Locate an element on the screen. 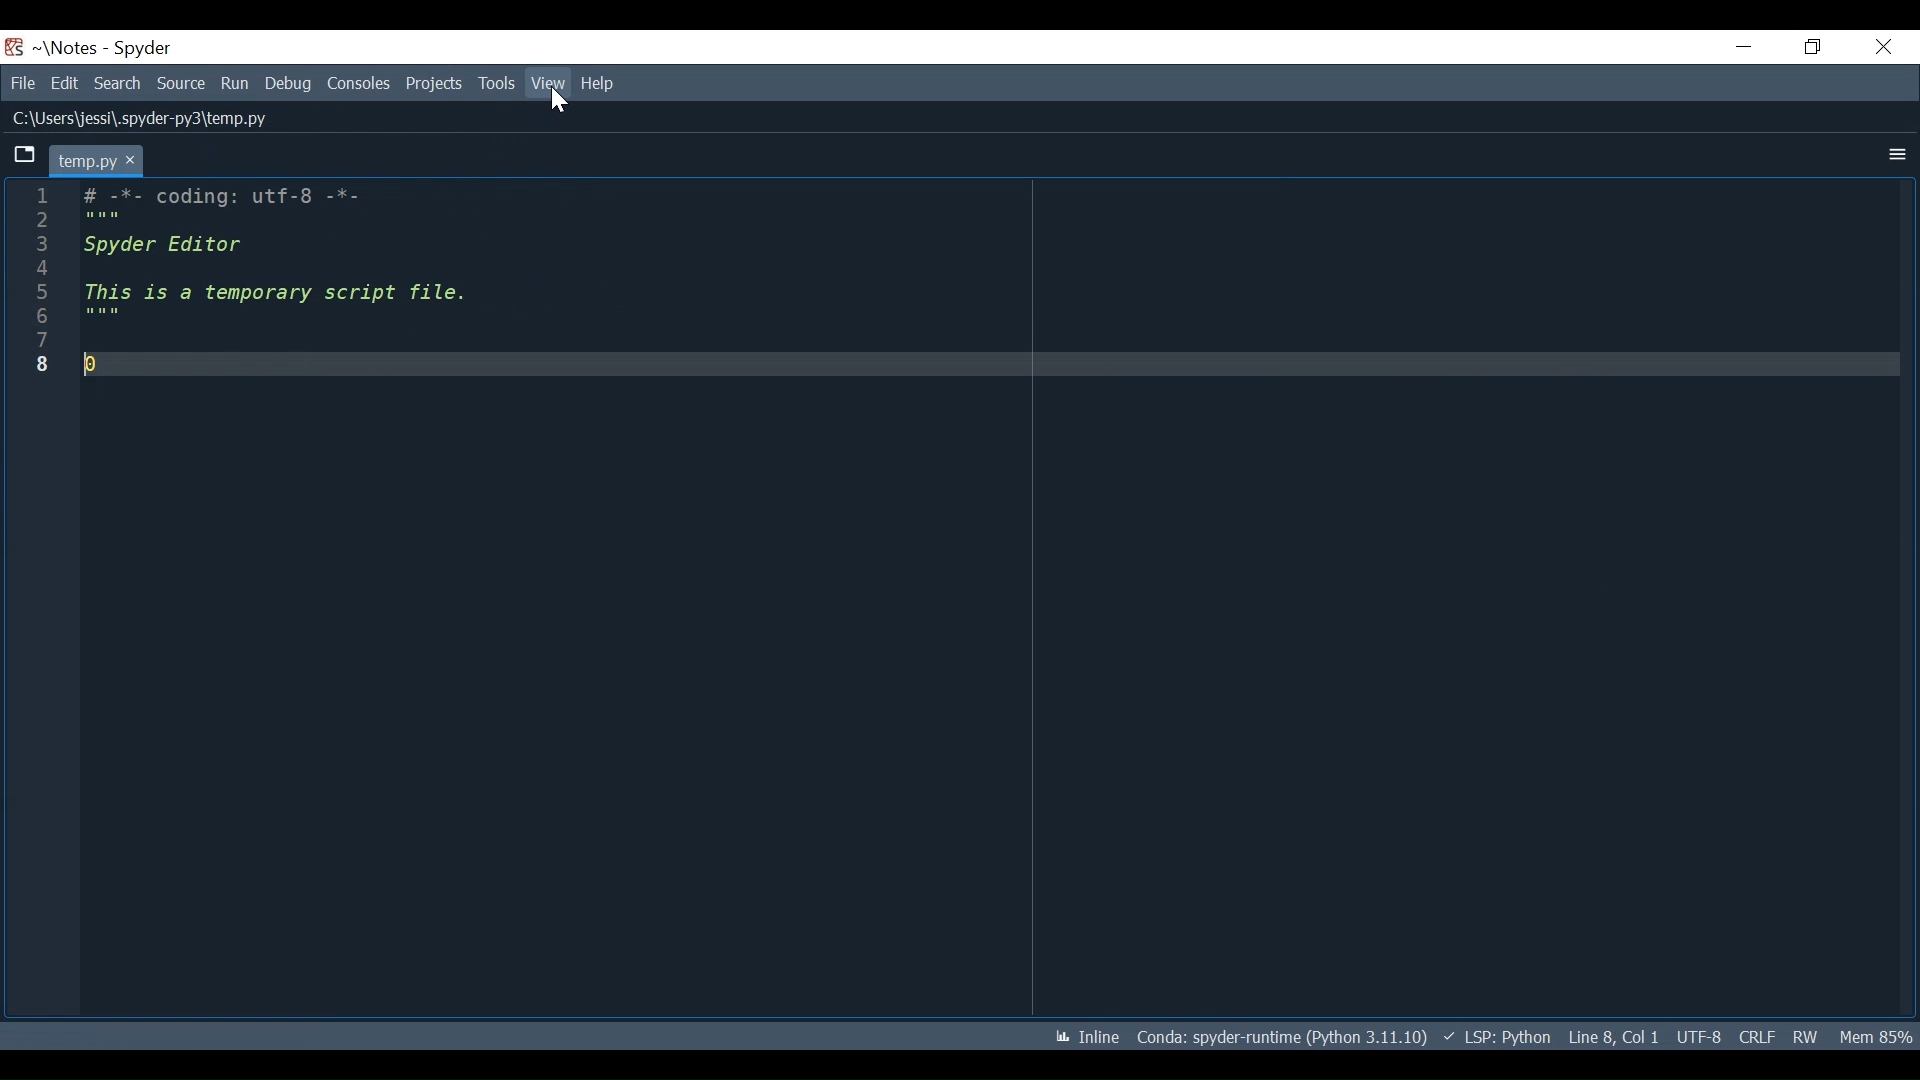  Spyder is located at coordinates (142, 48).